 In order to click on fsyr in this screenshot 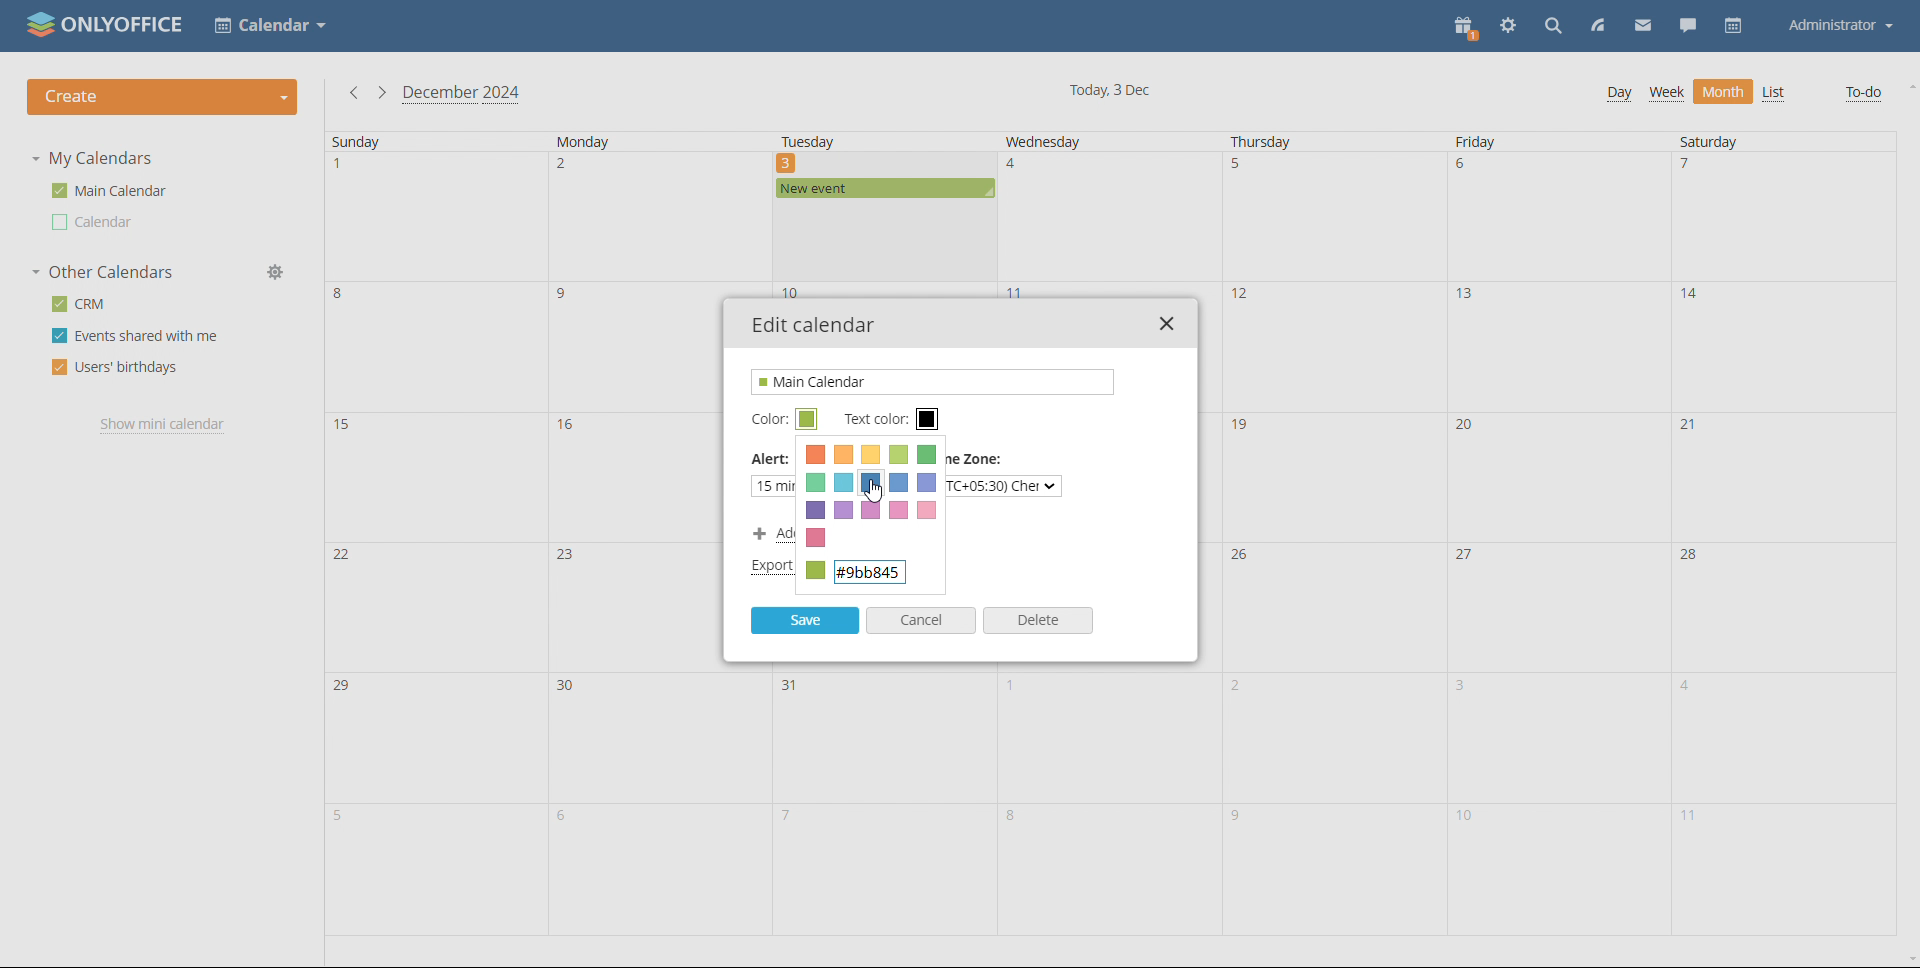, I will do `click(1330, 873)`.